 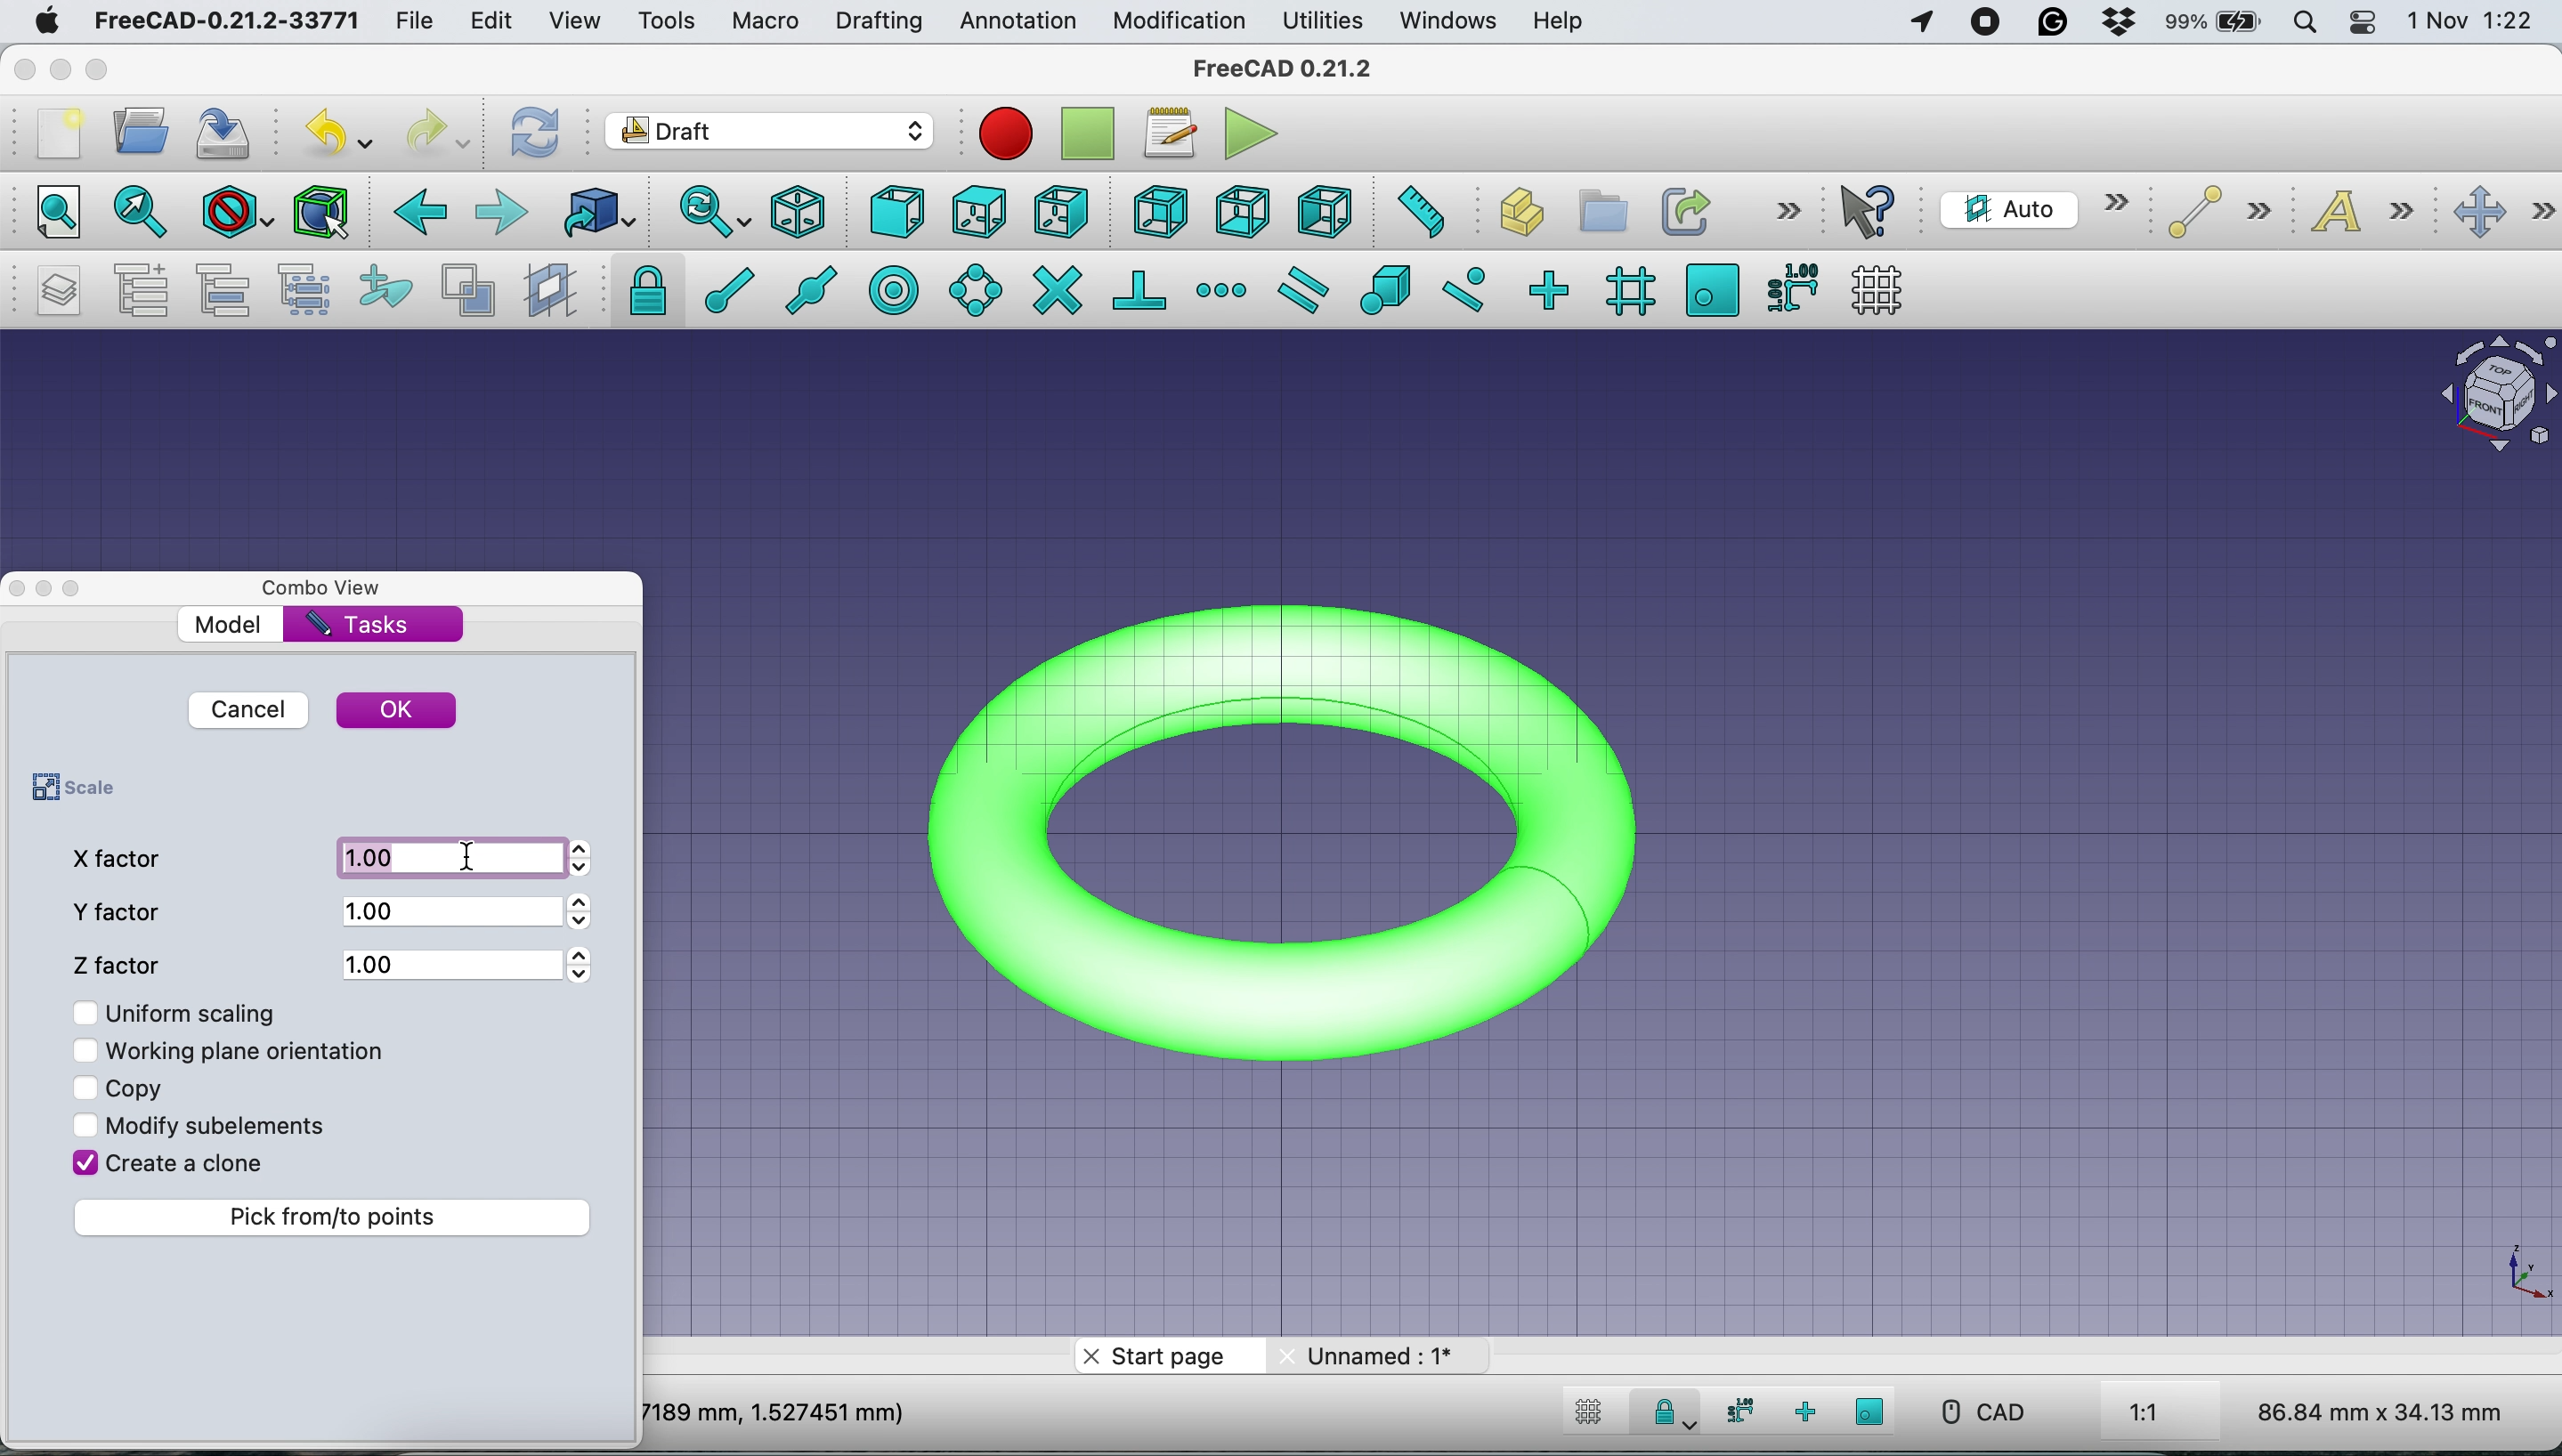 What do you see at coordinates (2050, 21) in the screenshot?
I see `grammarly` at bounding box center [2050, 21].